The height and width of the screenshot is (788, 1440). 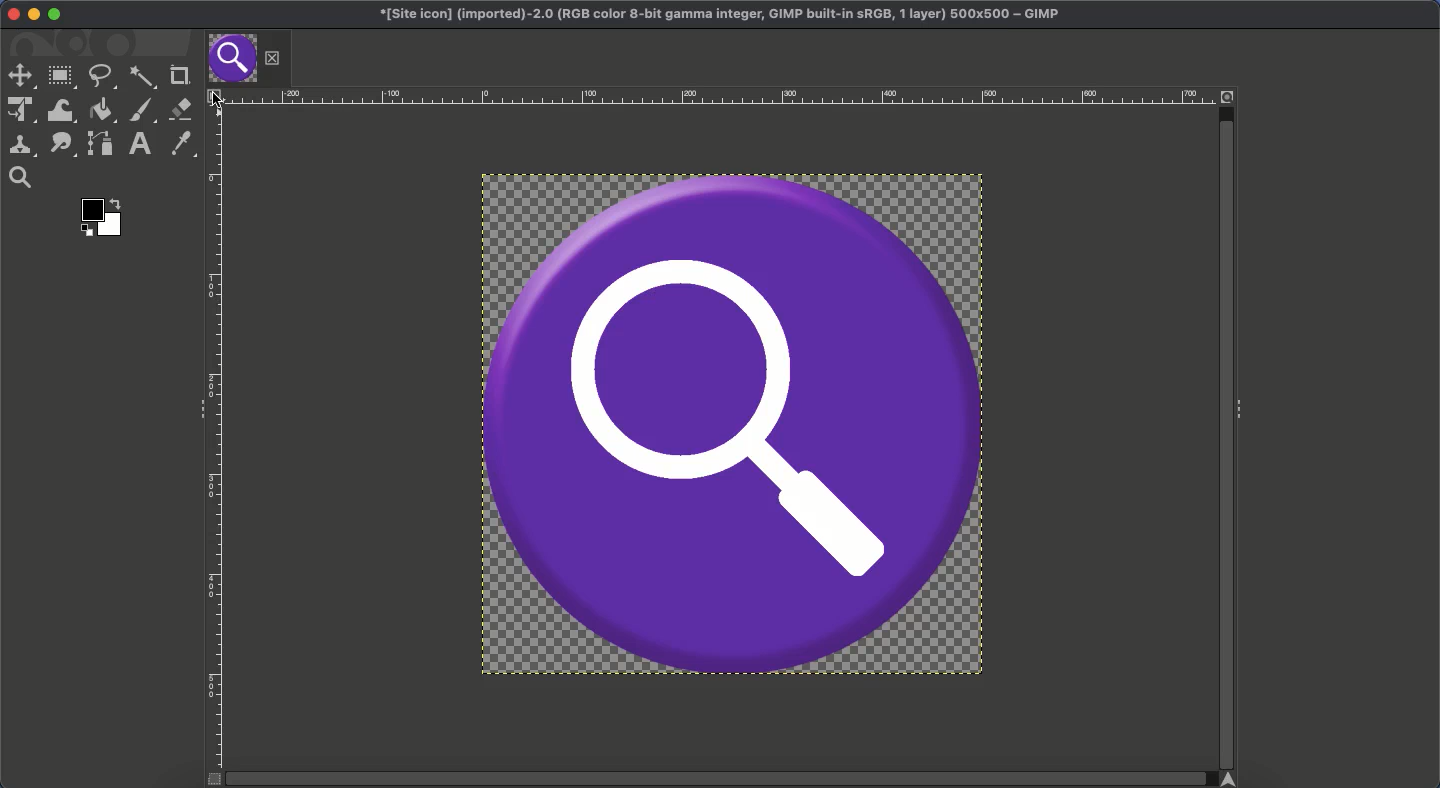 What do you see at coordinates (19, 177) in the screenshot?
I see `Maginfy` at bounding box center [19, 177].